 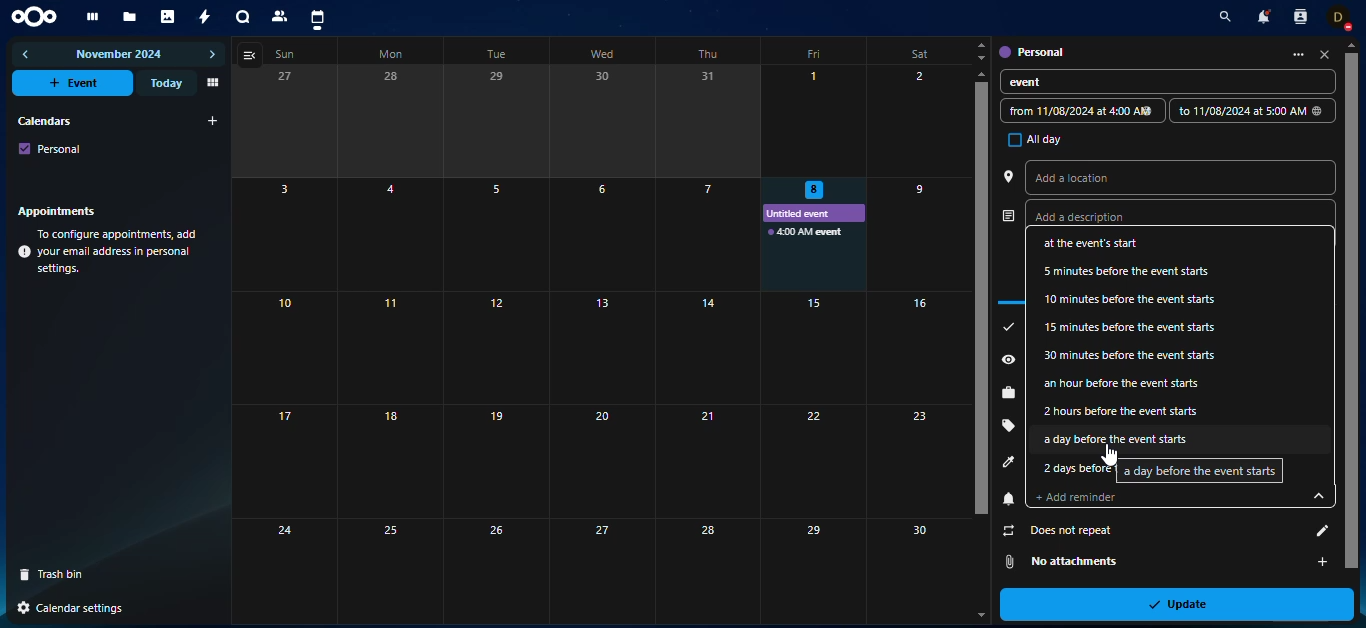 What do you see at coordinates (606, 52) in the screenshot?
I see `wed` at bounding box center [606, 52].